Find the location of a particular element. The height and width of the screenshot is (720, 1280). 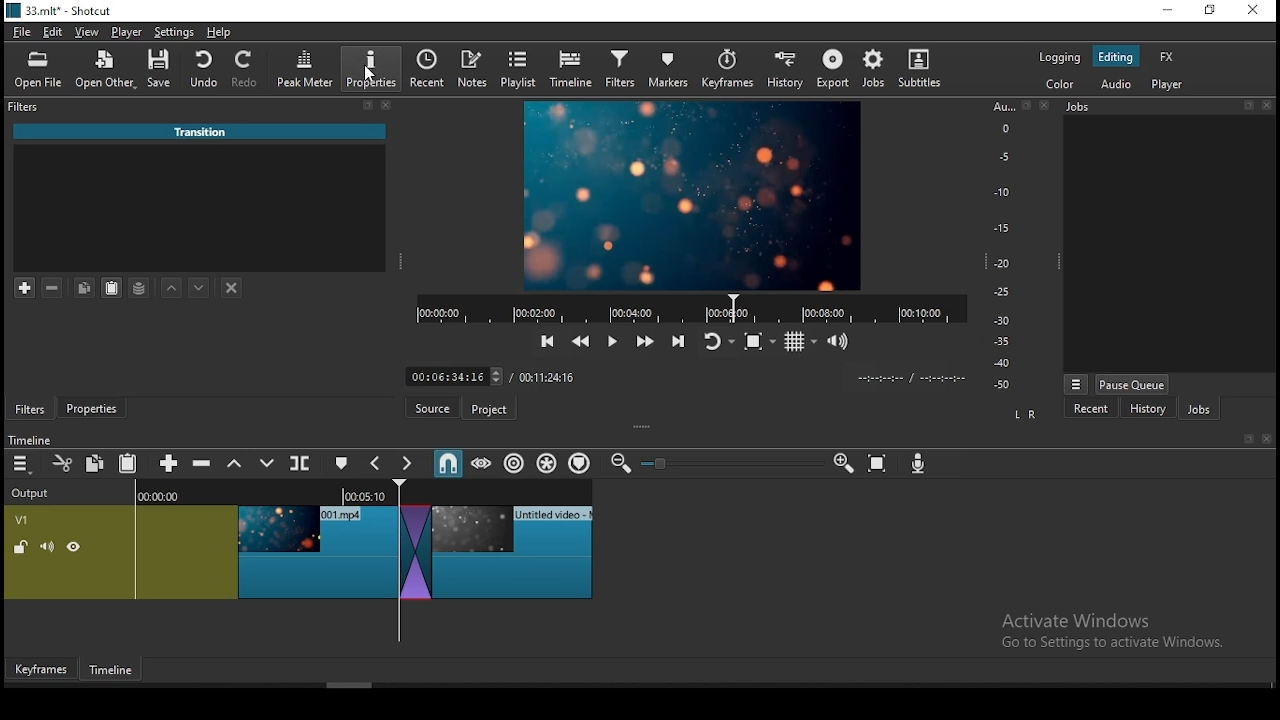

help is located at coordinates (216, 32).